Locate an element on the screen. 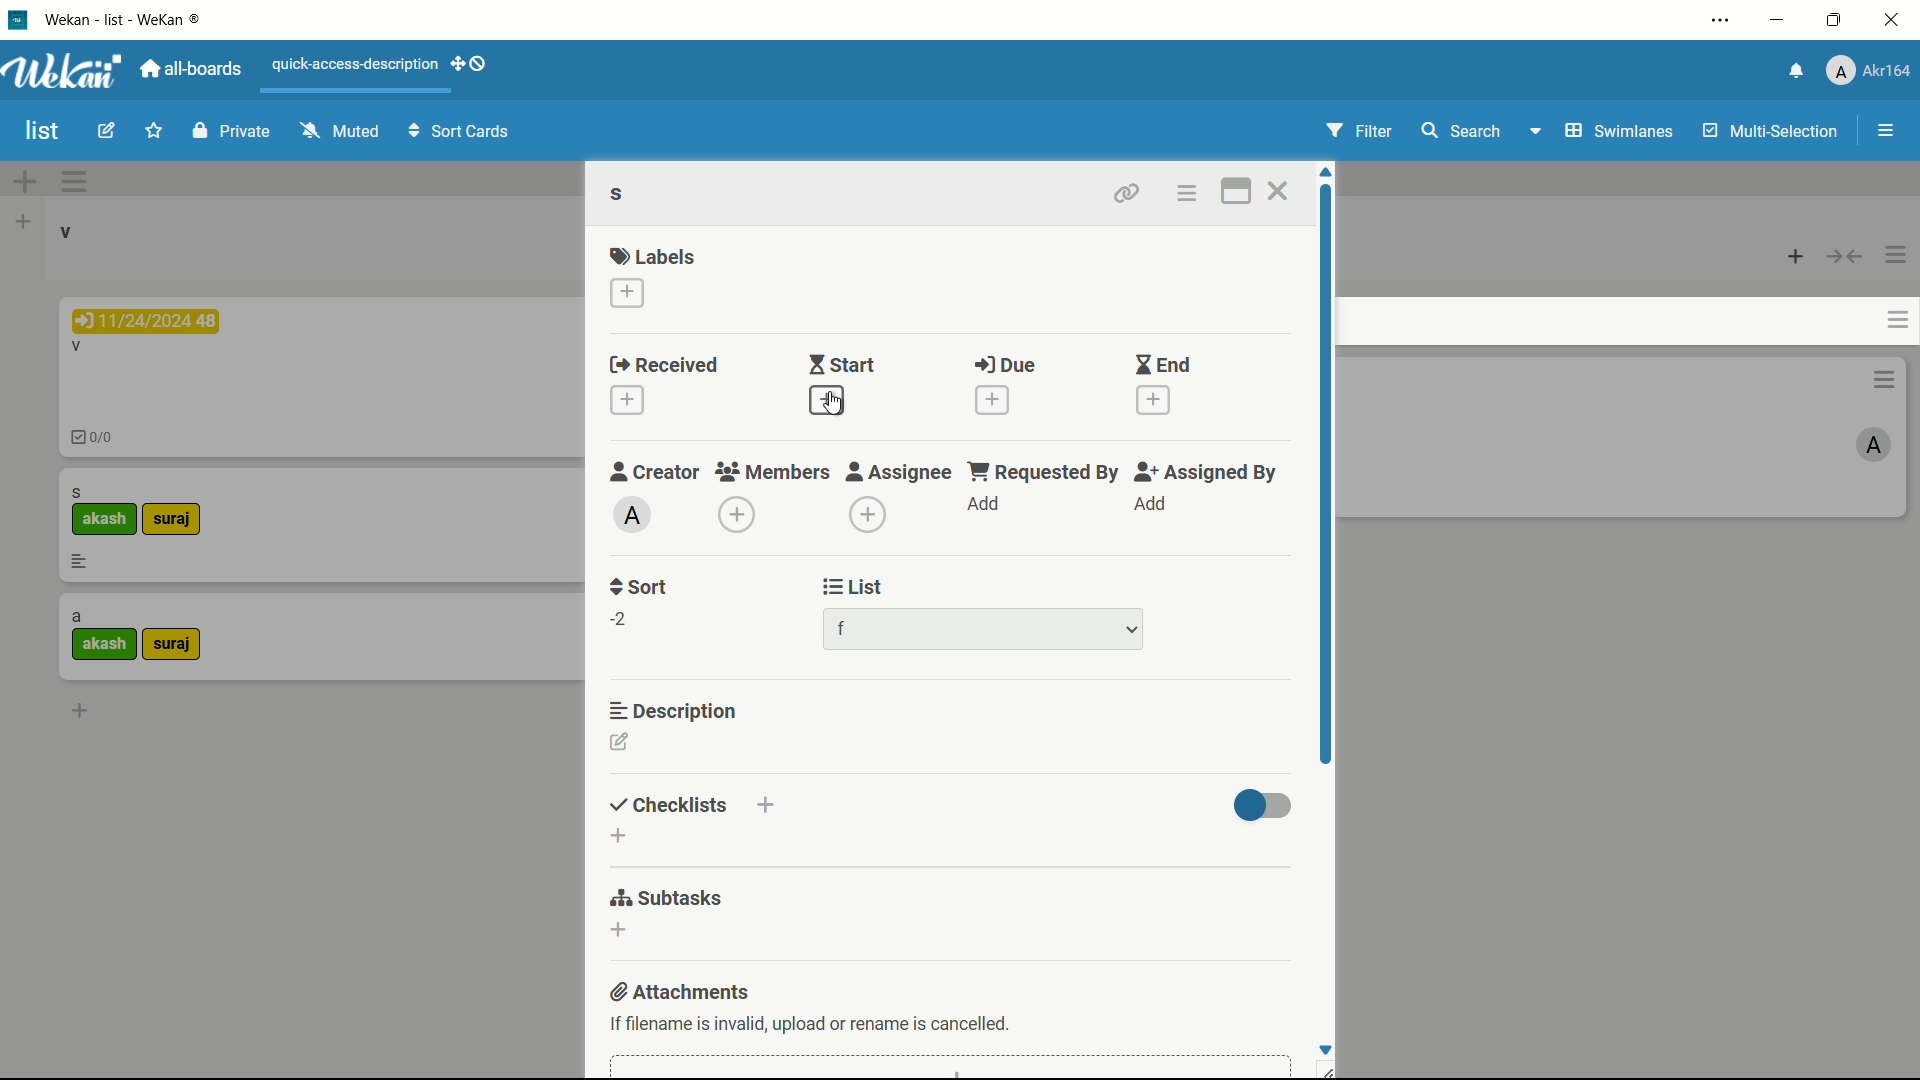 The height and width of the screenshot is (1080, 1920). card name is located at coordinates (621, 196).